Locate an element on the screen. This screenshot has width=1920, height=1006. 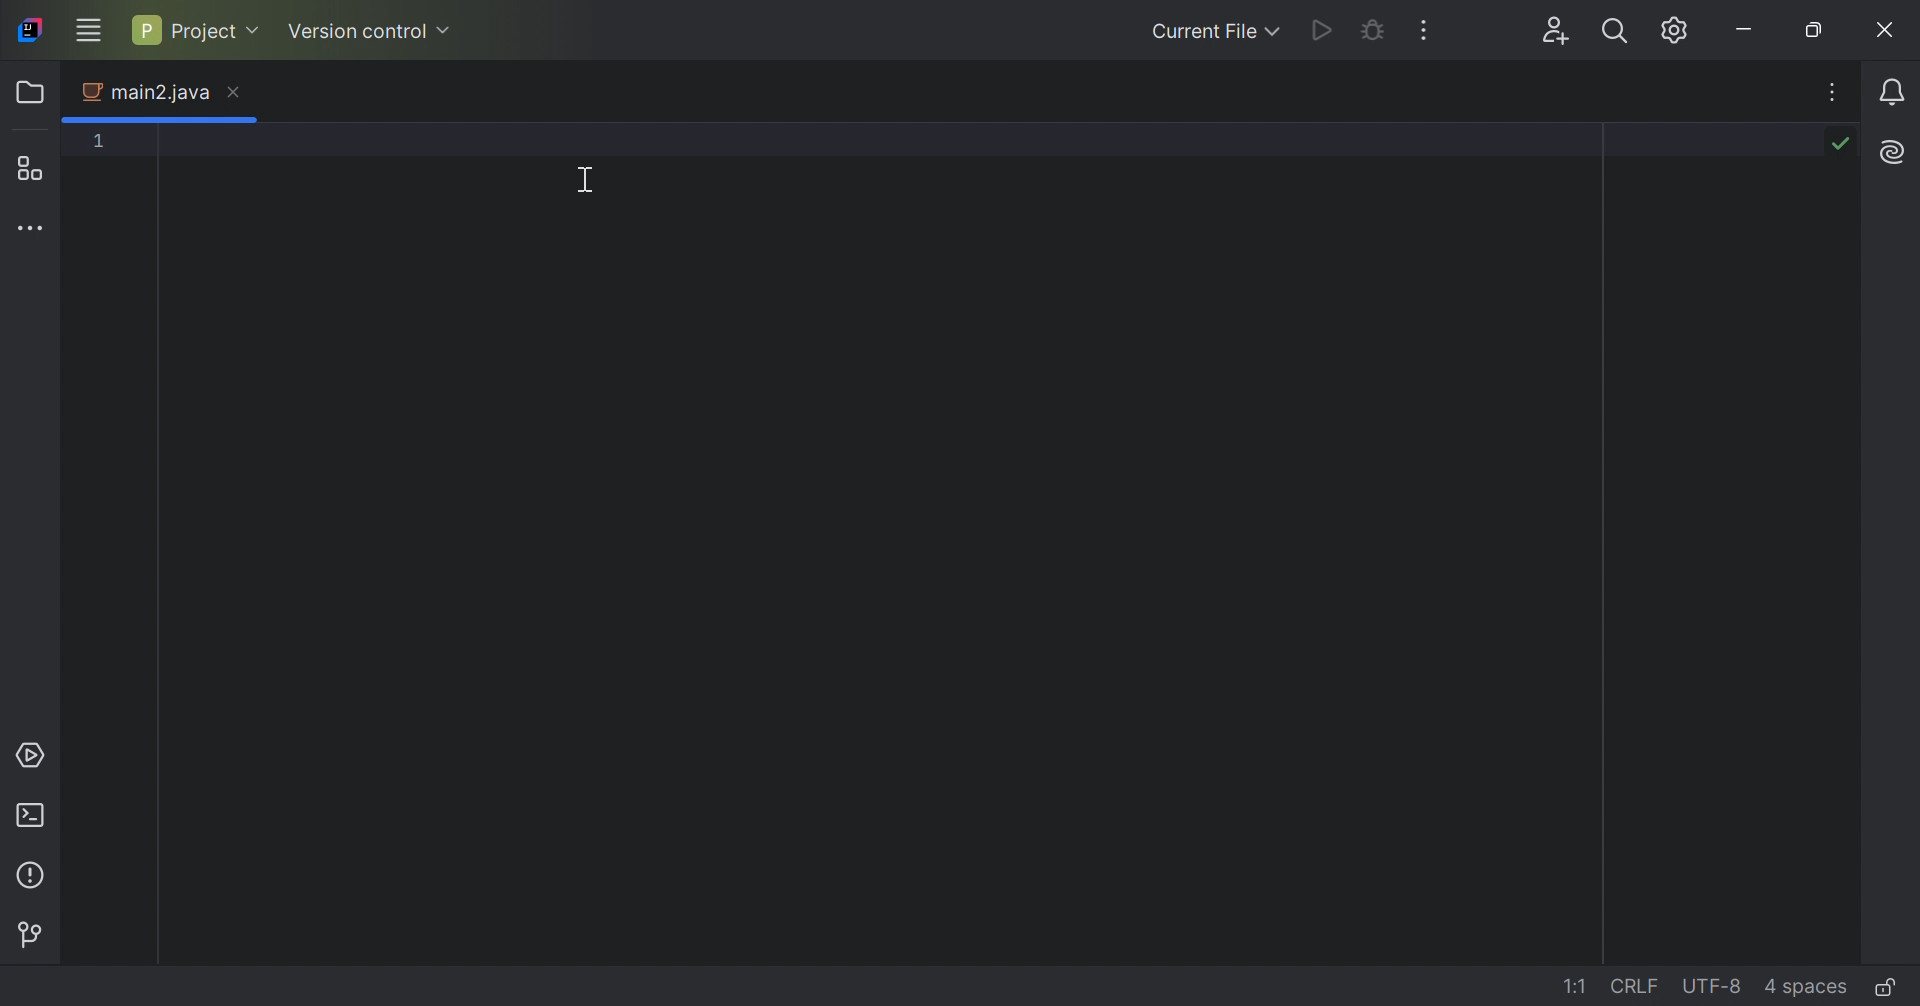
AL Assistant is located at coordinates (1896, 152).